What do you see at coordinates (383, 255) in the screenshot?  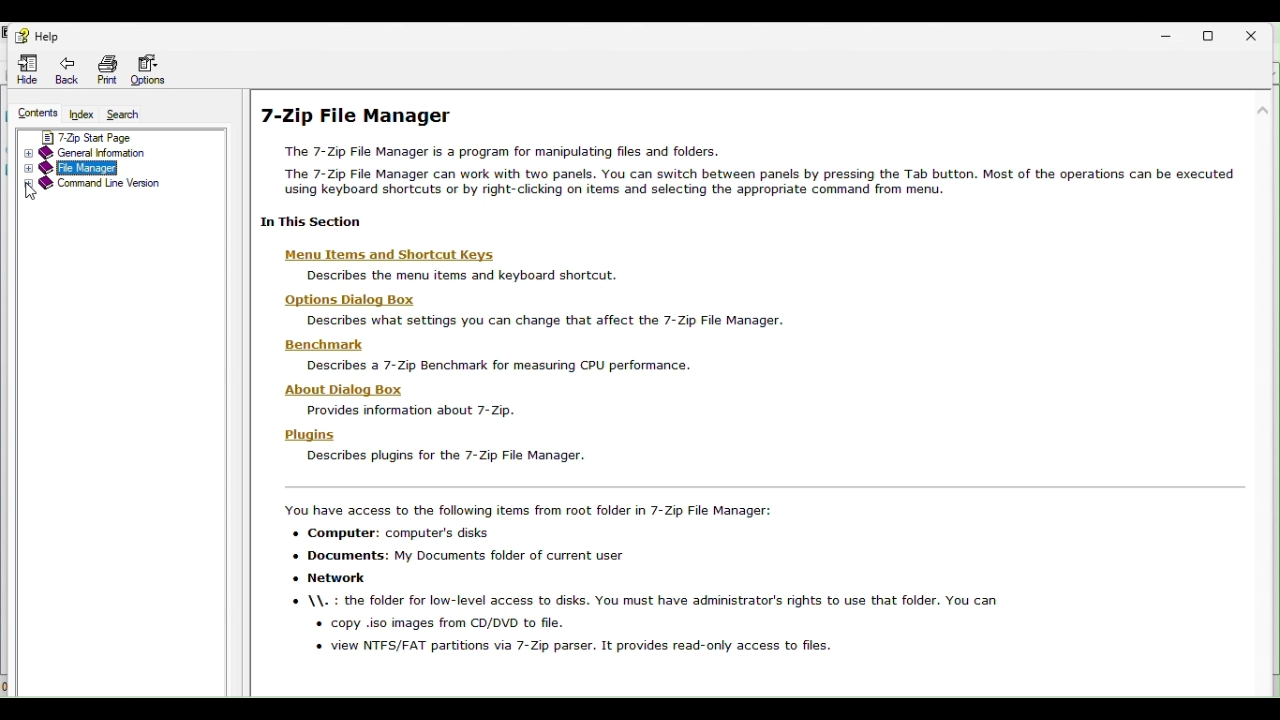 I see `‘Menu Items and Shortcut Keys` at bounding box center [383, 255].